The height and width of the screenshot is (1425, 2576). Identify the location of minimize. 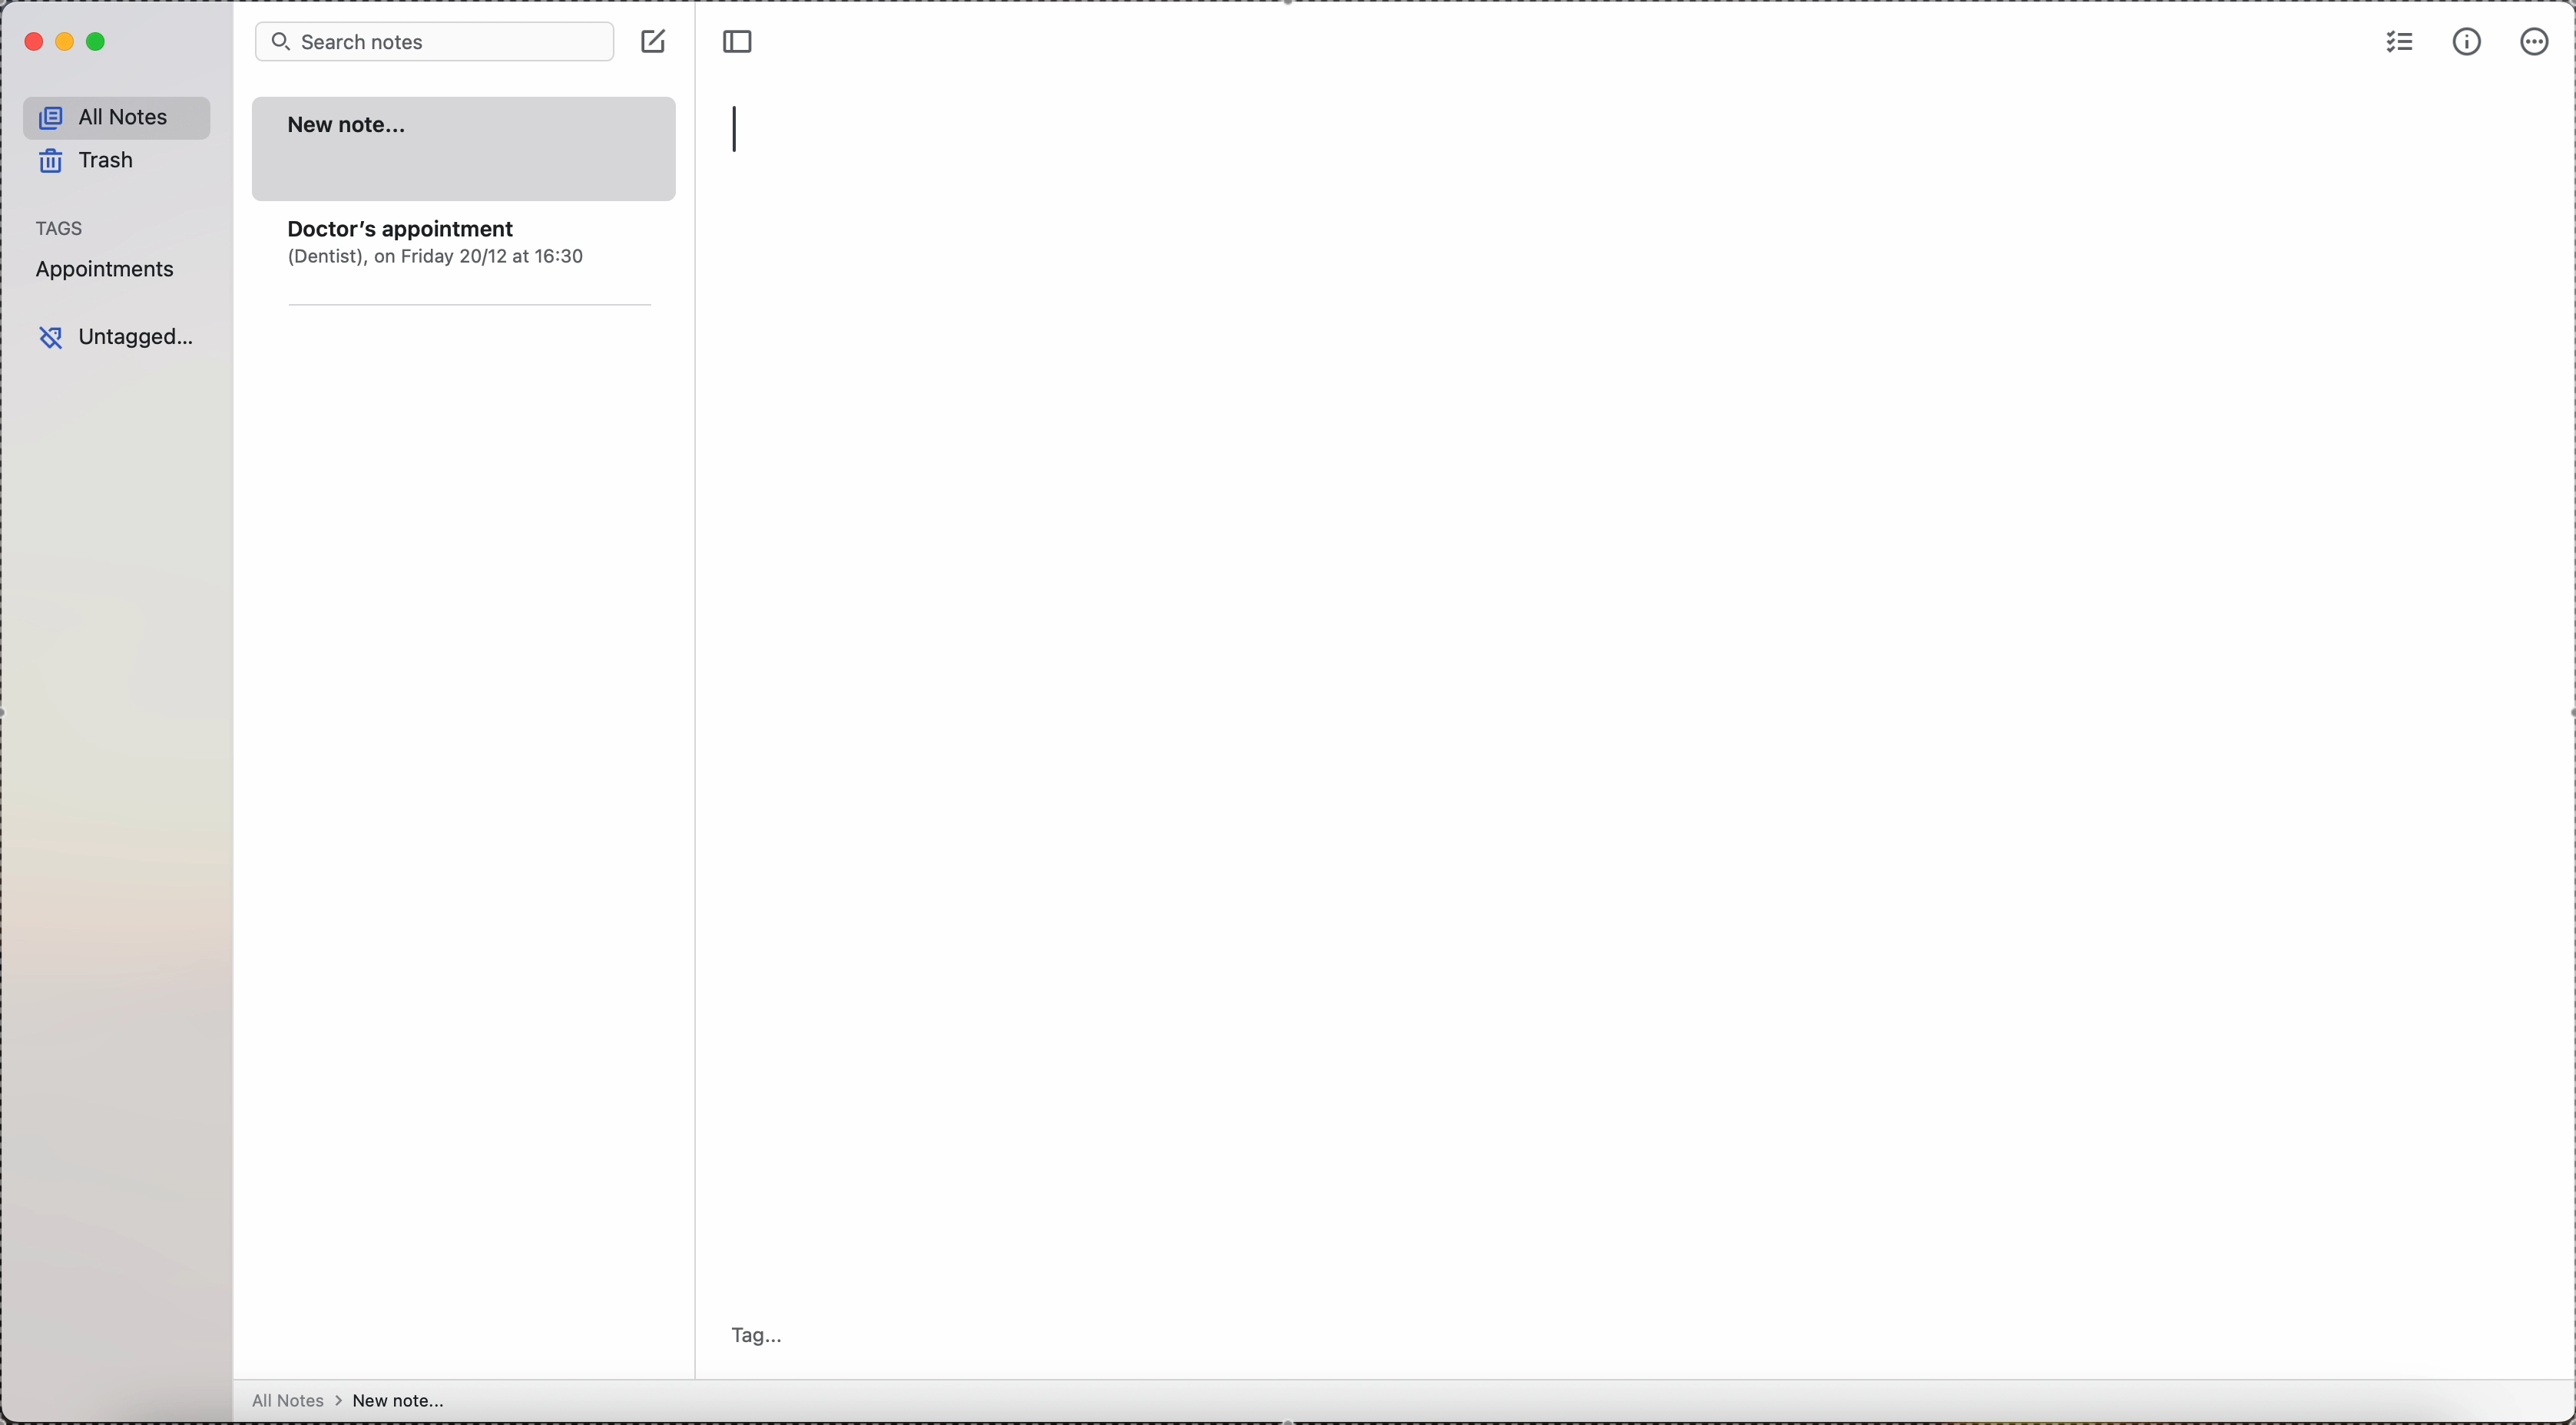
(66, 44).